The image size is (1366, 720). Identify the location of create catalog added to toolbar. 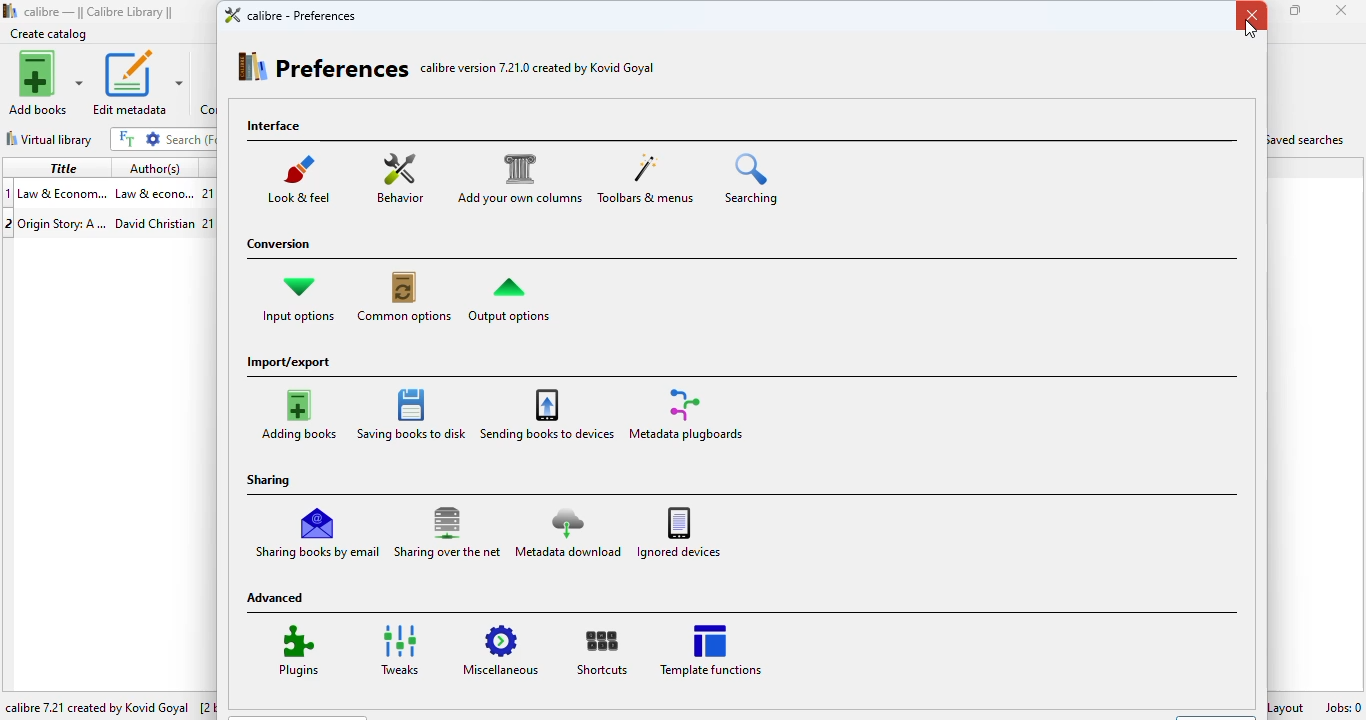
(50, 35).